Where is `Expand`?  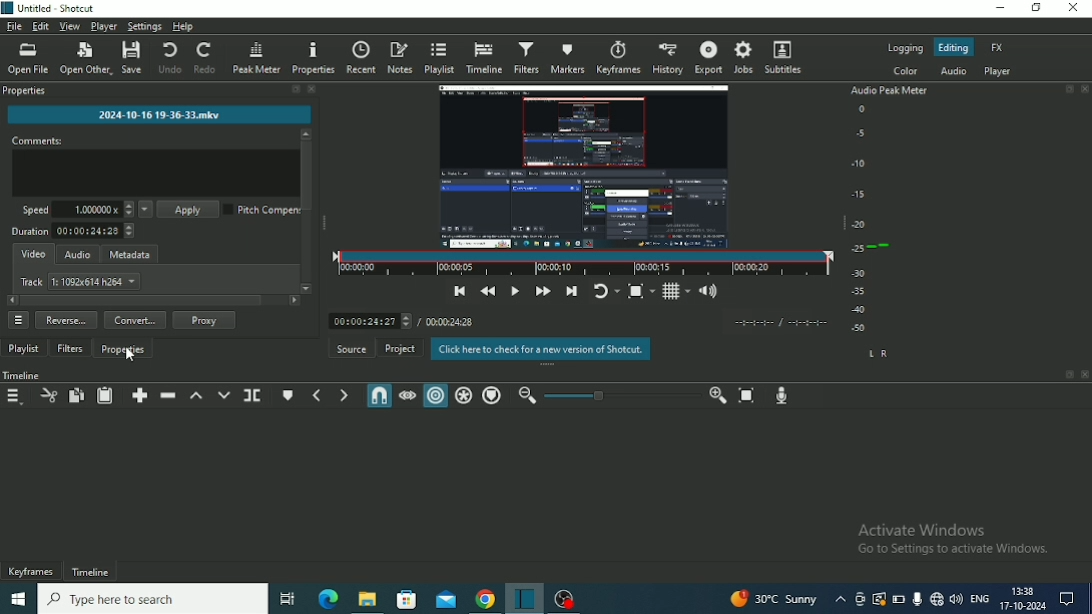
Expand is located at coordinates (1070, 374).